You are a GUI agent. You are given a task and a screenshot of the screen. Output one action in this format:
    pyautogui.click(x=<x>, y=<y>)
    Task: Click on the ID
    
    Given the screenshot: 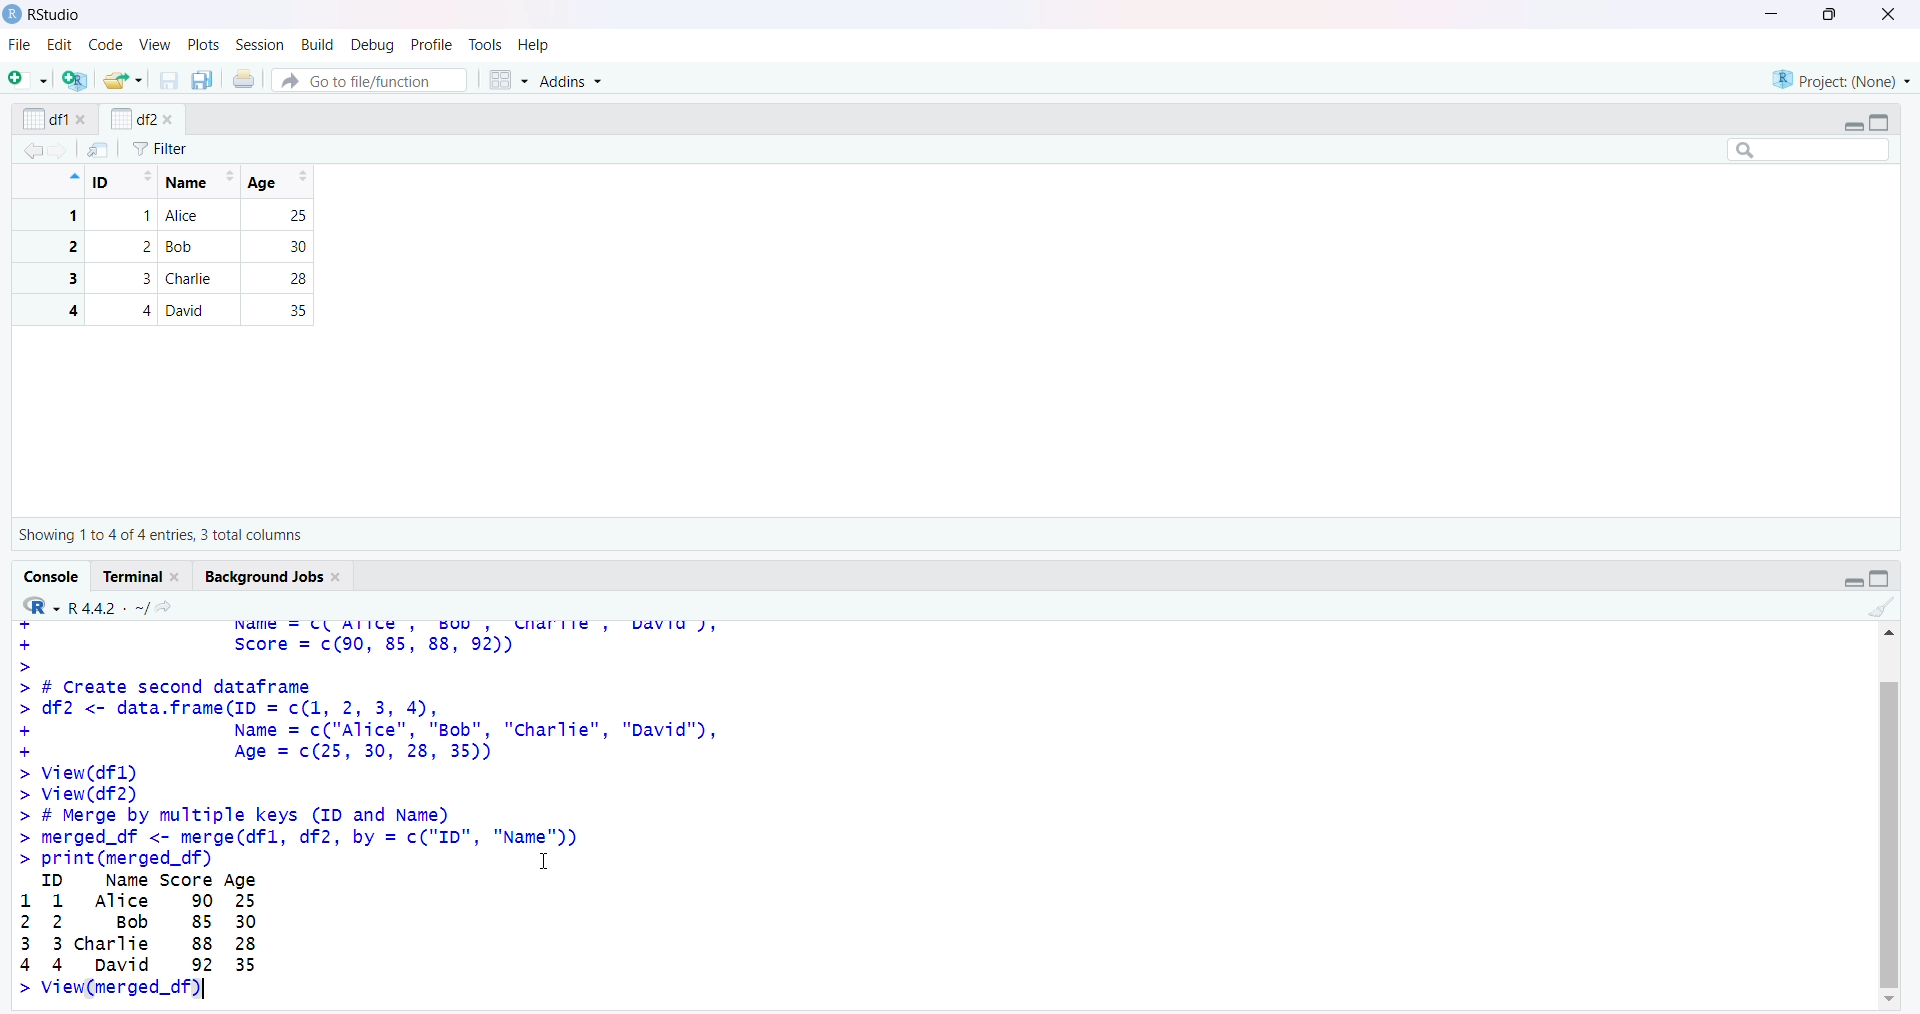 What is the action you would take?
    pyautogui.click(x=123, y=182)
    